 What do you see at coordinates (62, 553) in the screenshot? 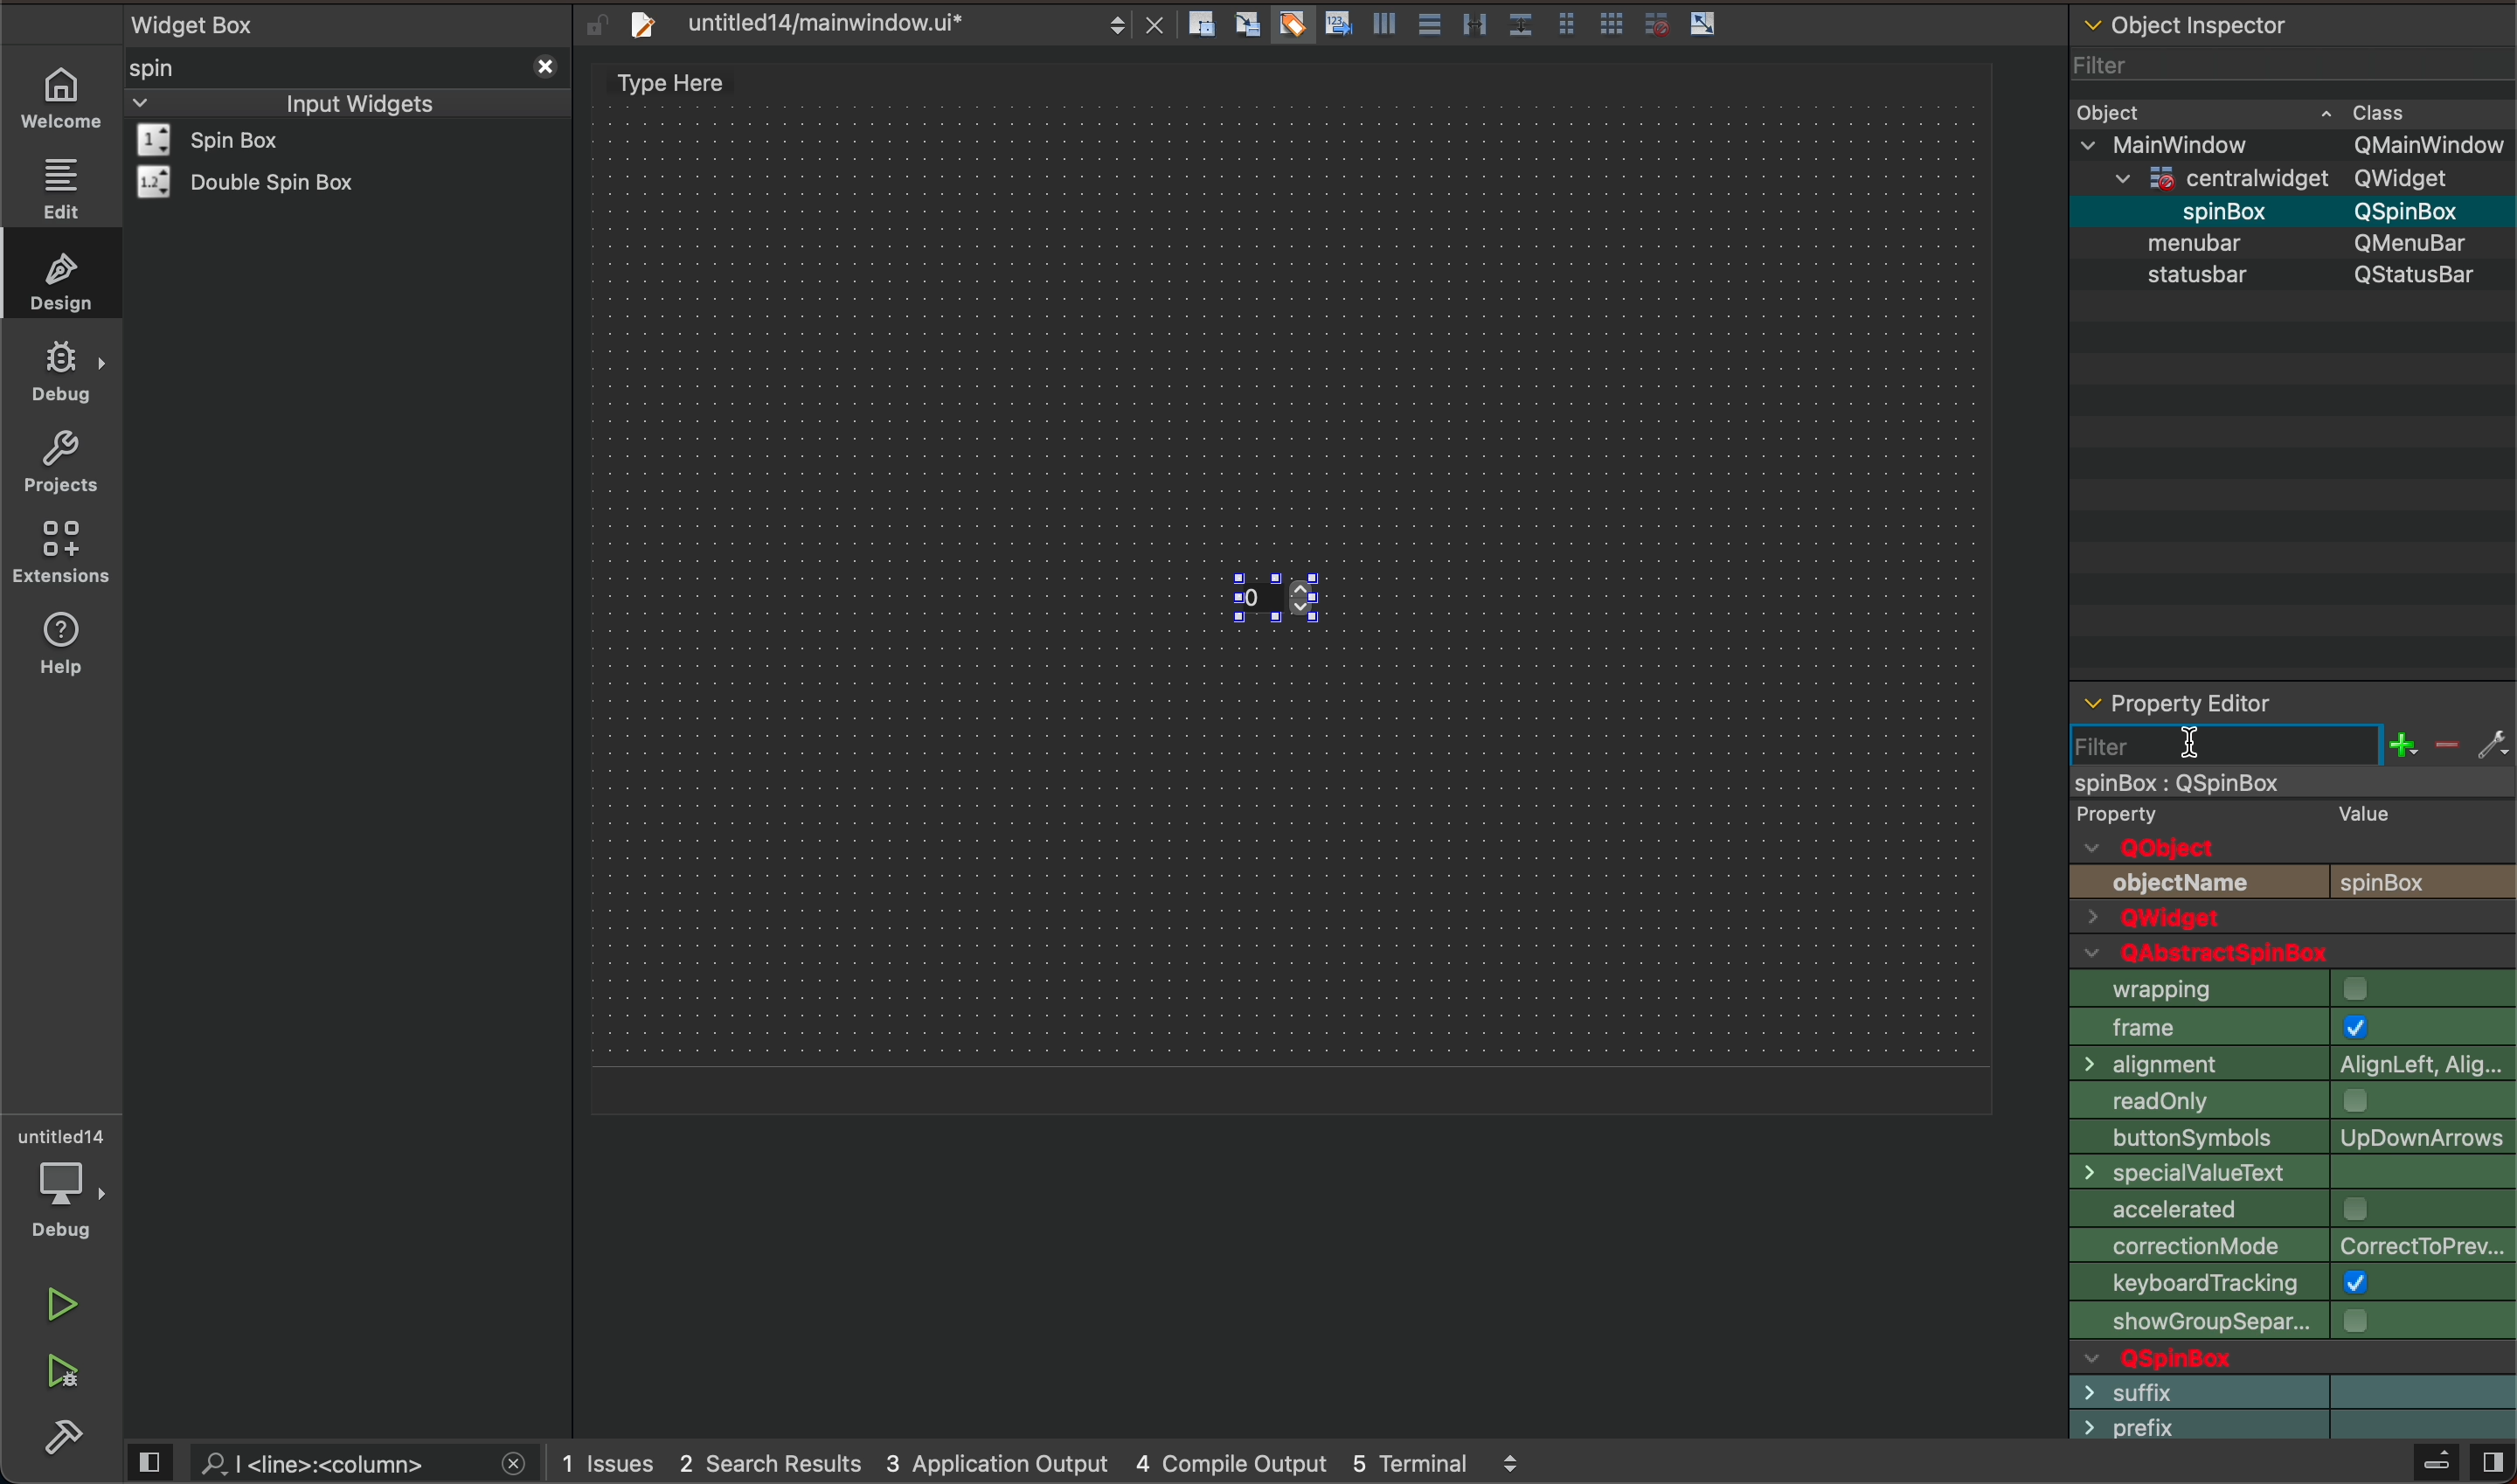
I see `extension` at bounding box center [62, 553].